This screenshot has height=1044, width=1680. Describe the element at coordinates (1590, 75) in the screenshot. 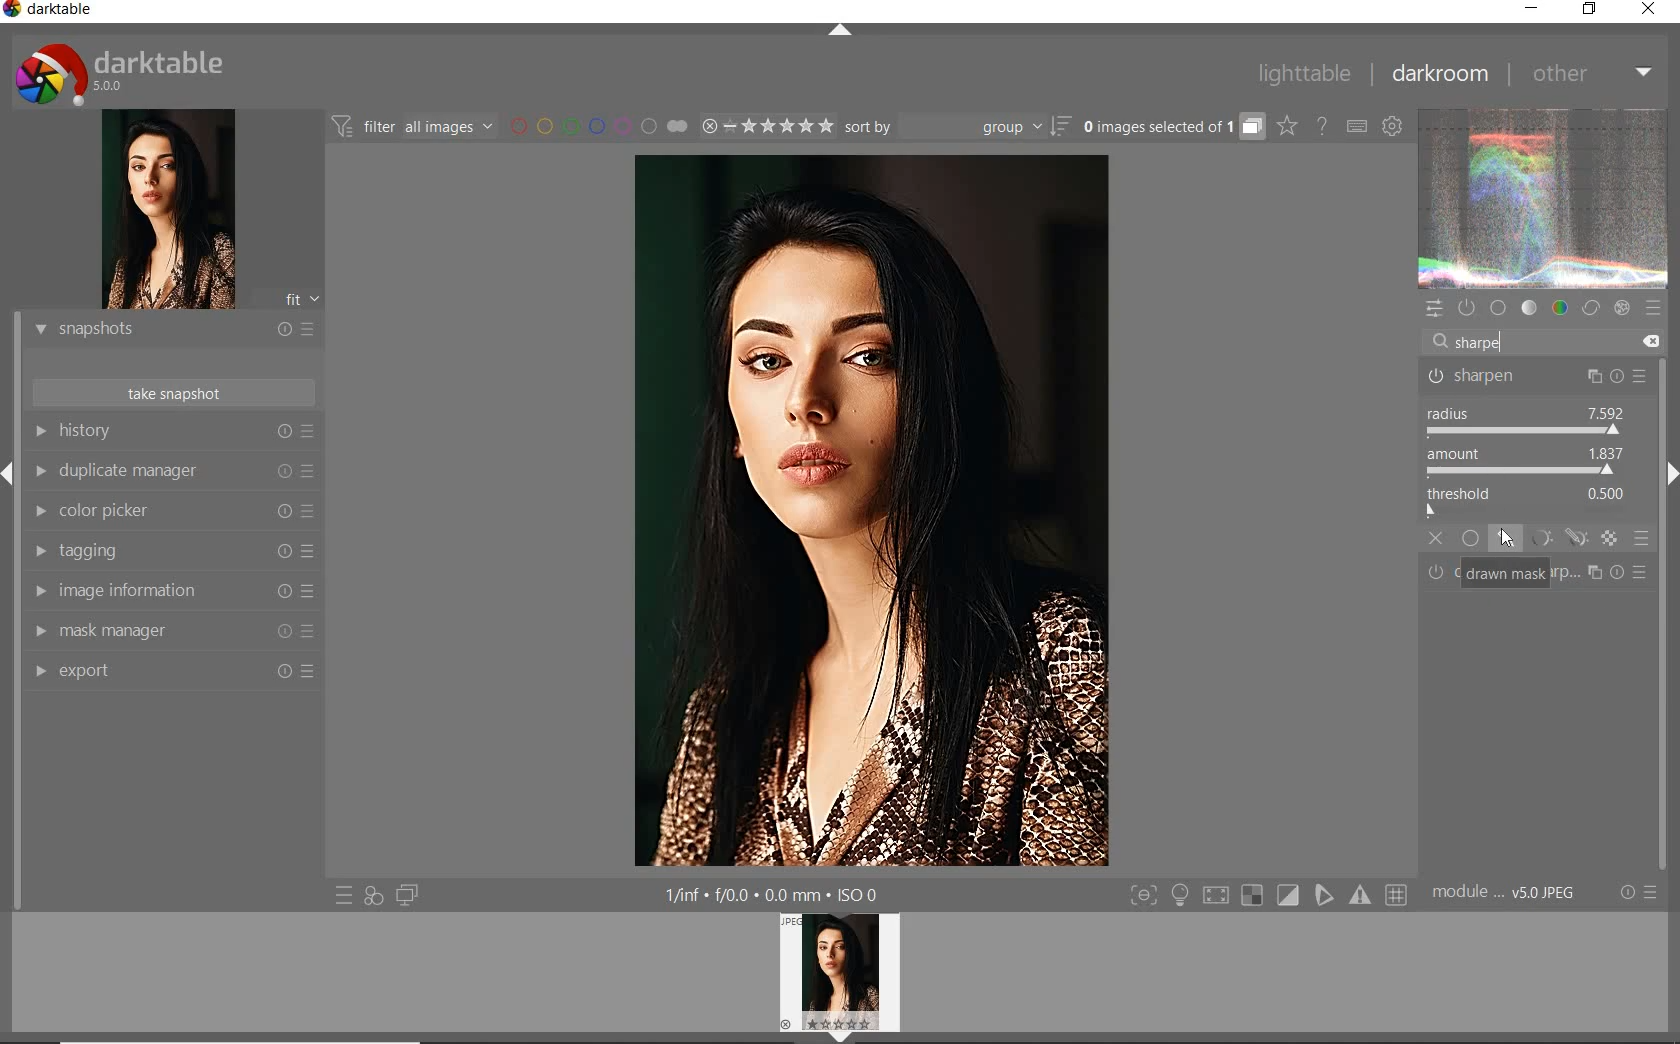

I see `OTHER` at that location.